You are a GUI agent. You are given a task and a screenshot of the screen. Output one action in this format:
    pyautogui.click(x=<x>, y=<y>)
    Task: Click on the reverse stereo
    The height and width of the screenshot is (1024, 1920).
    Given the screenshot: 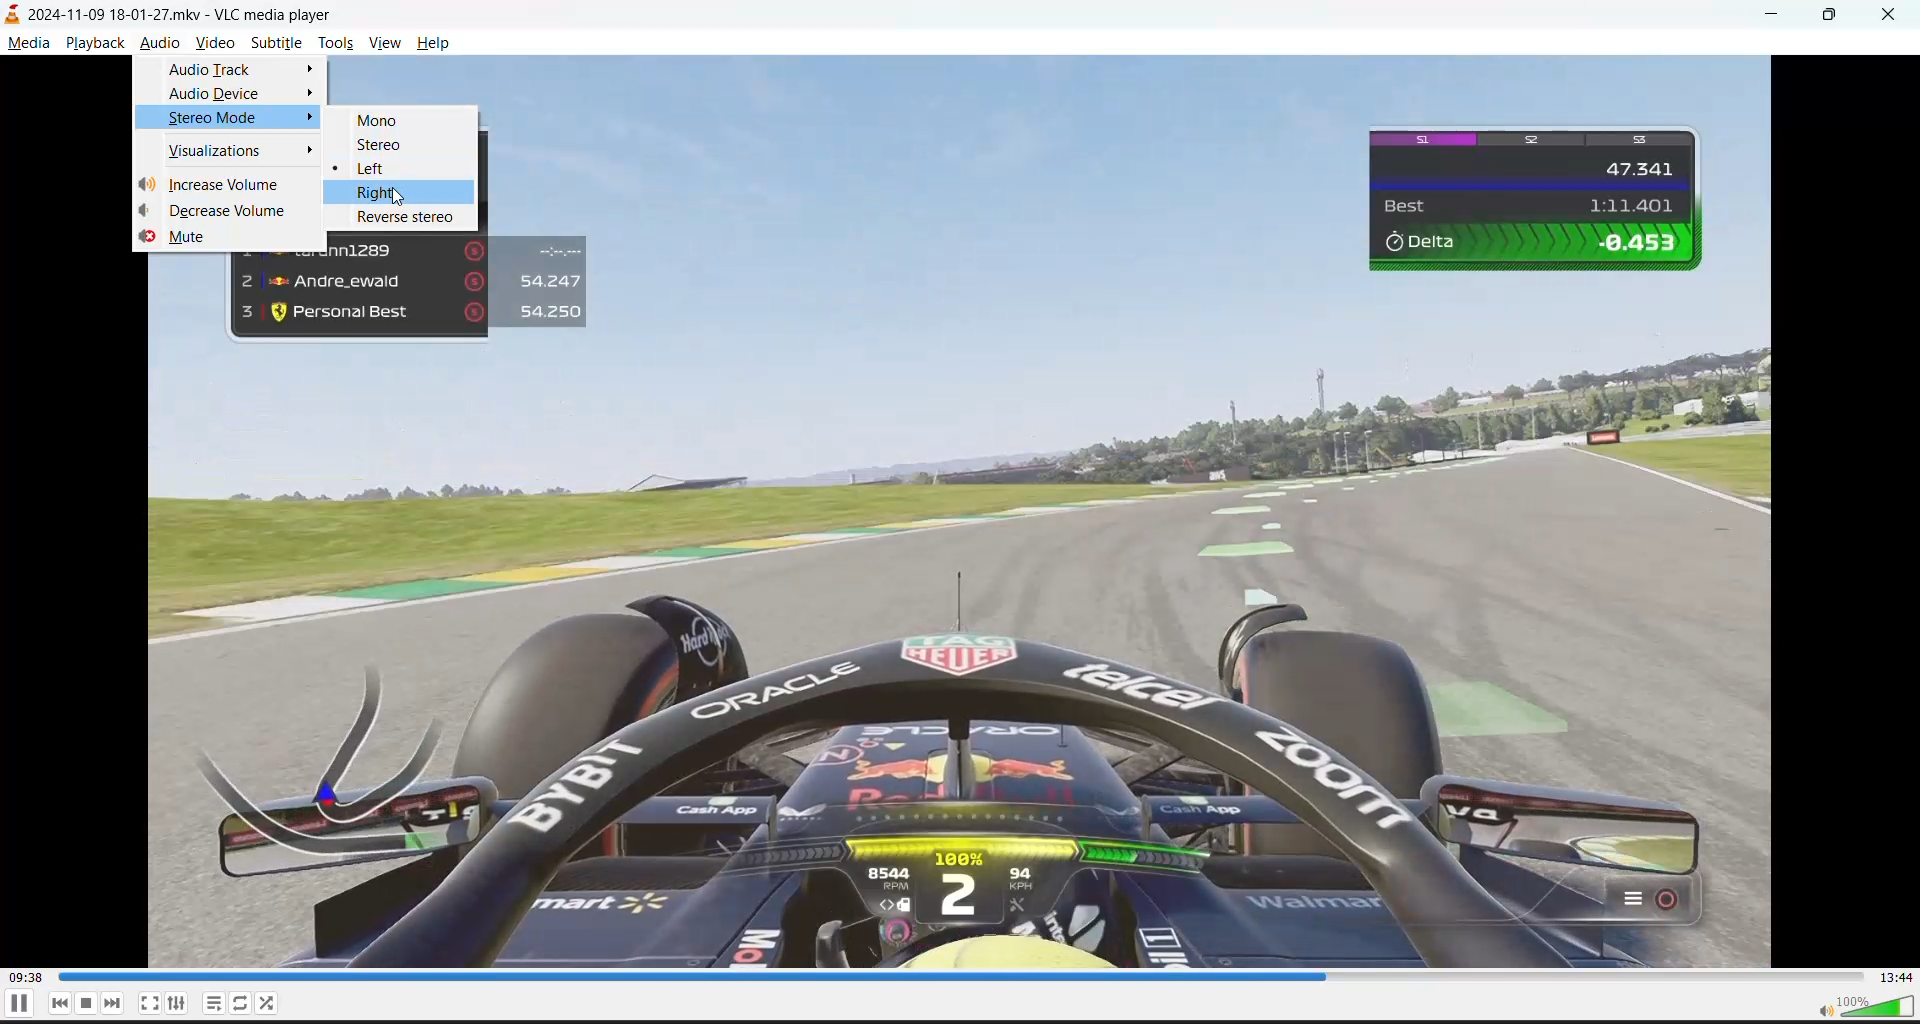 What is the action you would take?
    pyautogui.click(x=408, y=220)
    